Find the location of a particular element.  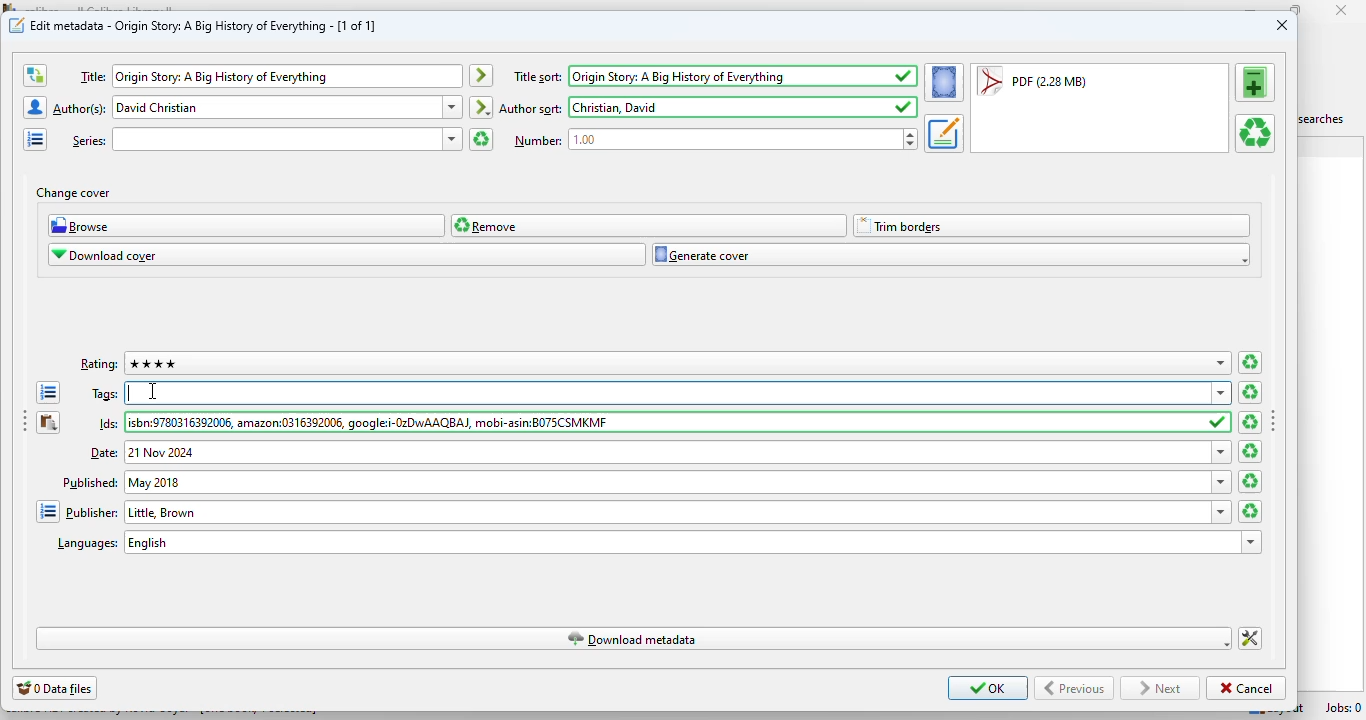

dropdown is located at coordinates (1222, 393).